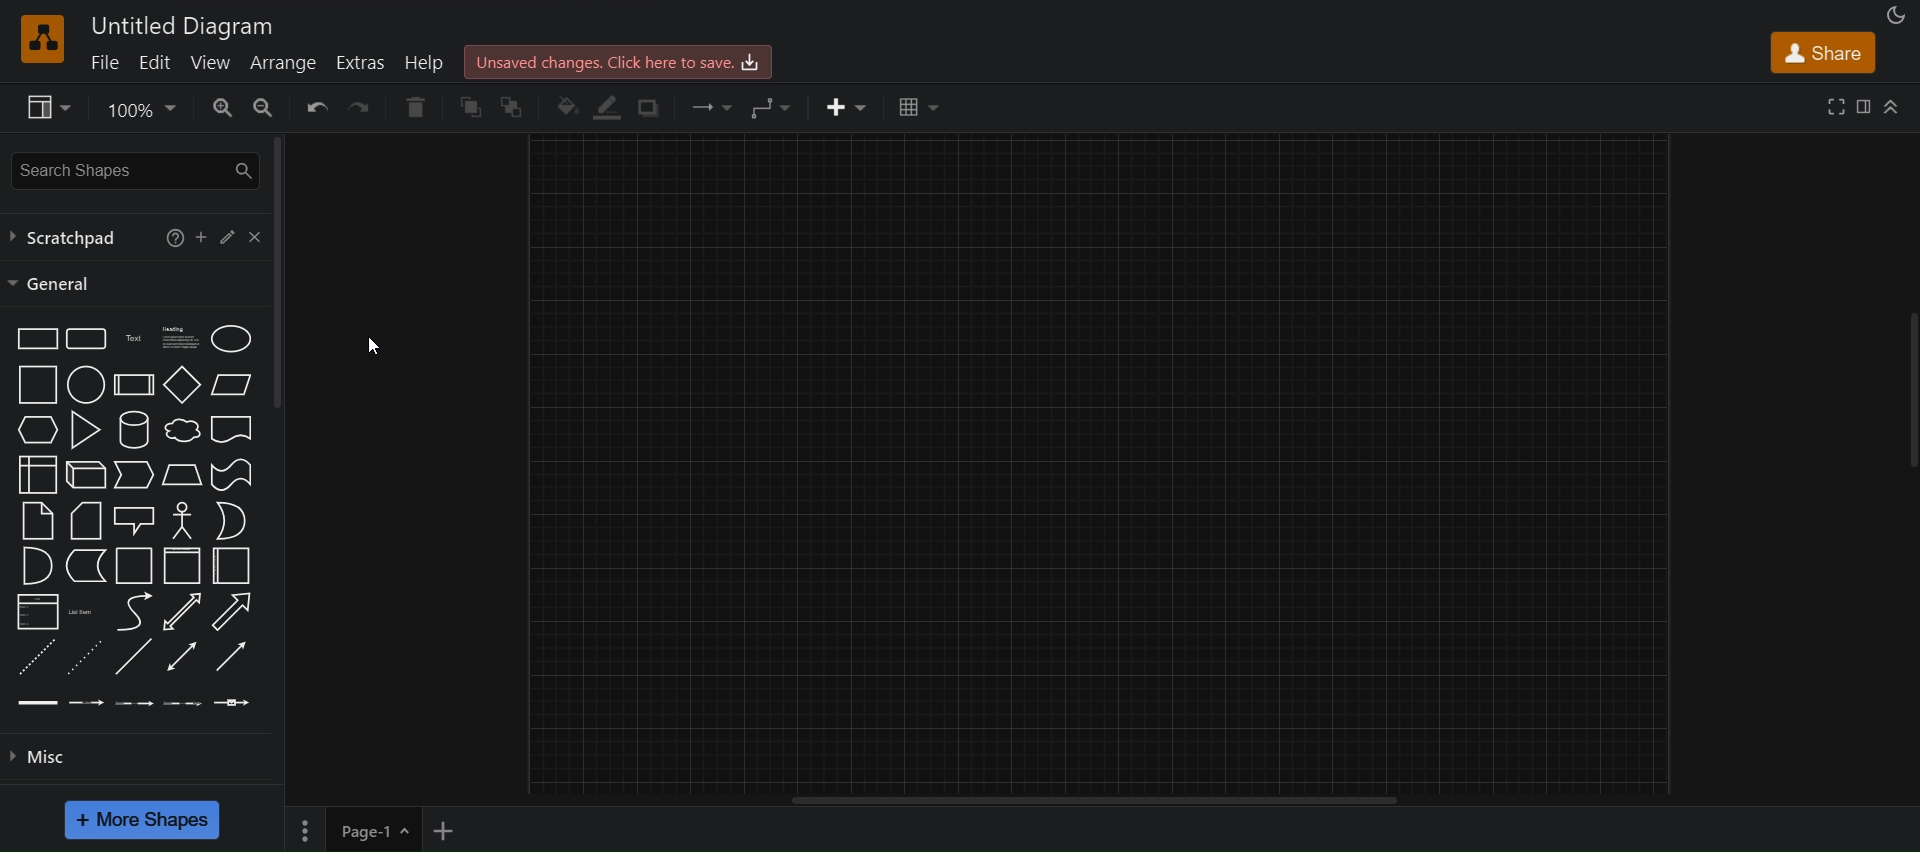 The width and height of the screenshot is (1920, 852). I want to click on vertical scroll bar, so click(279, 270).